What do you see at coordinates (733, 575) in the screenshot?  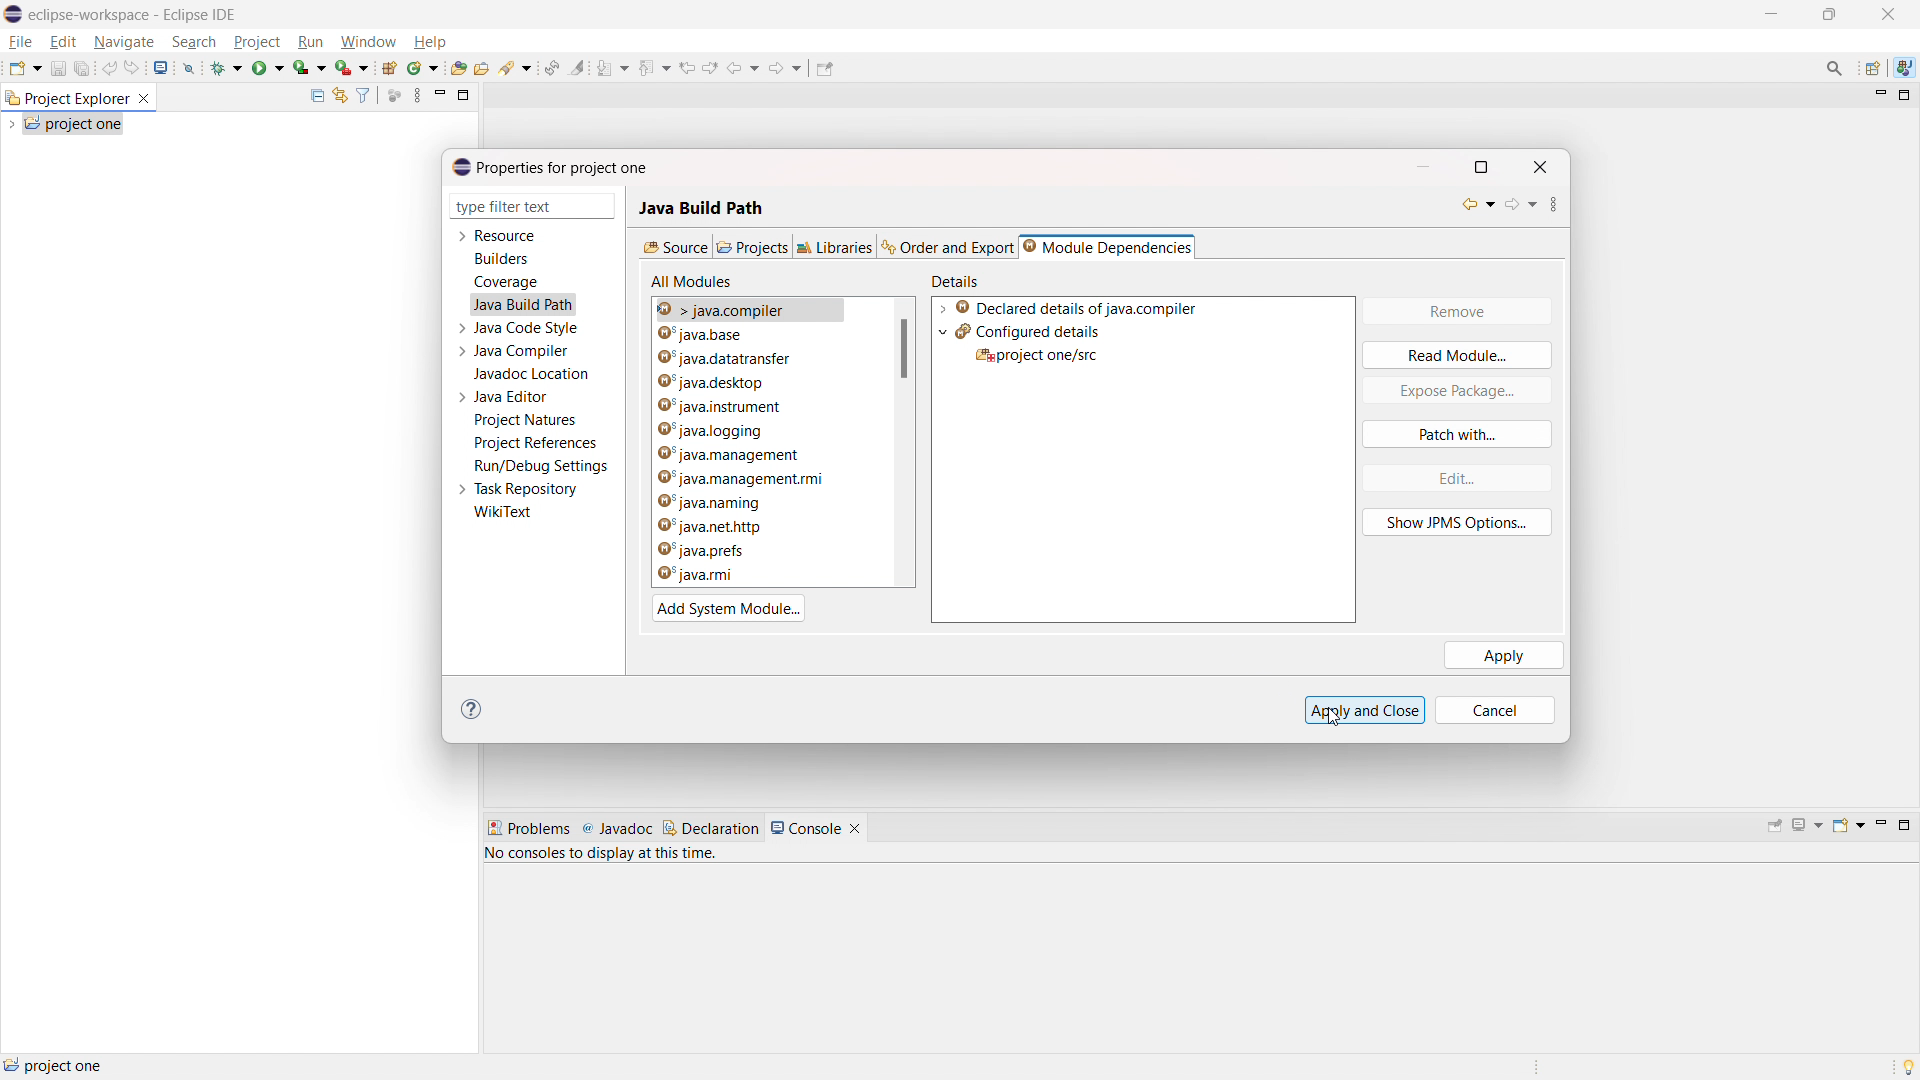 I see `java.rmi` at bounding box center [733, 575].